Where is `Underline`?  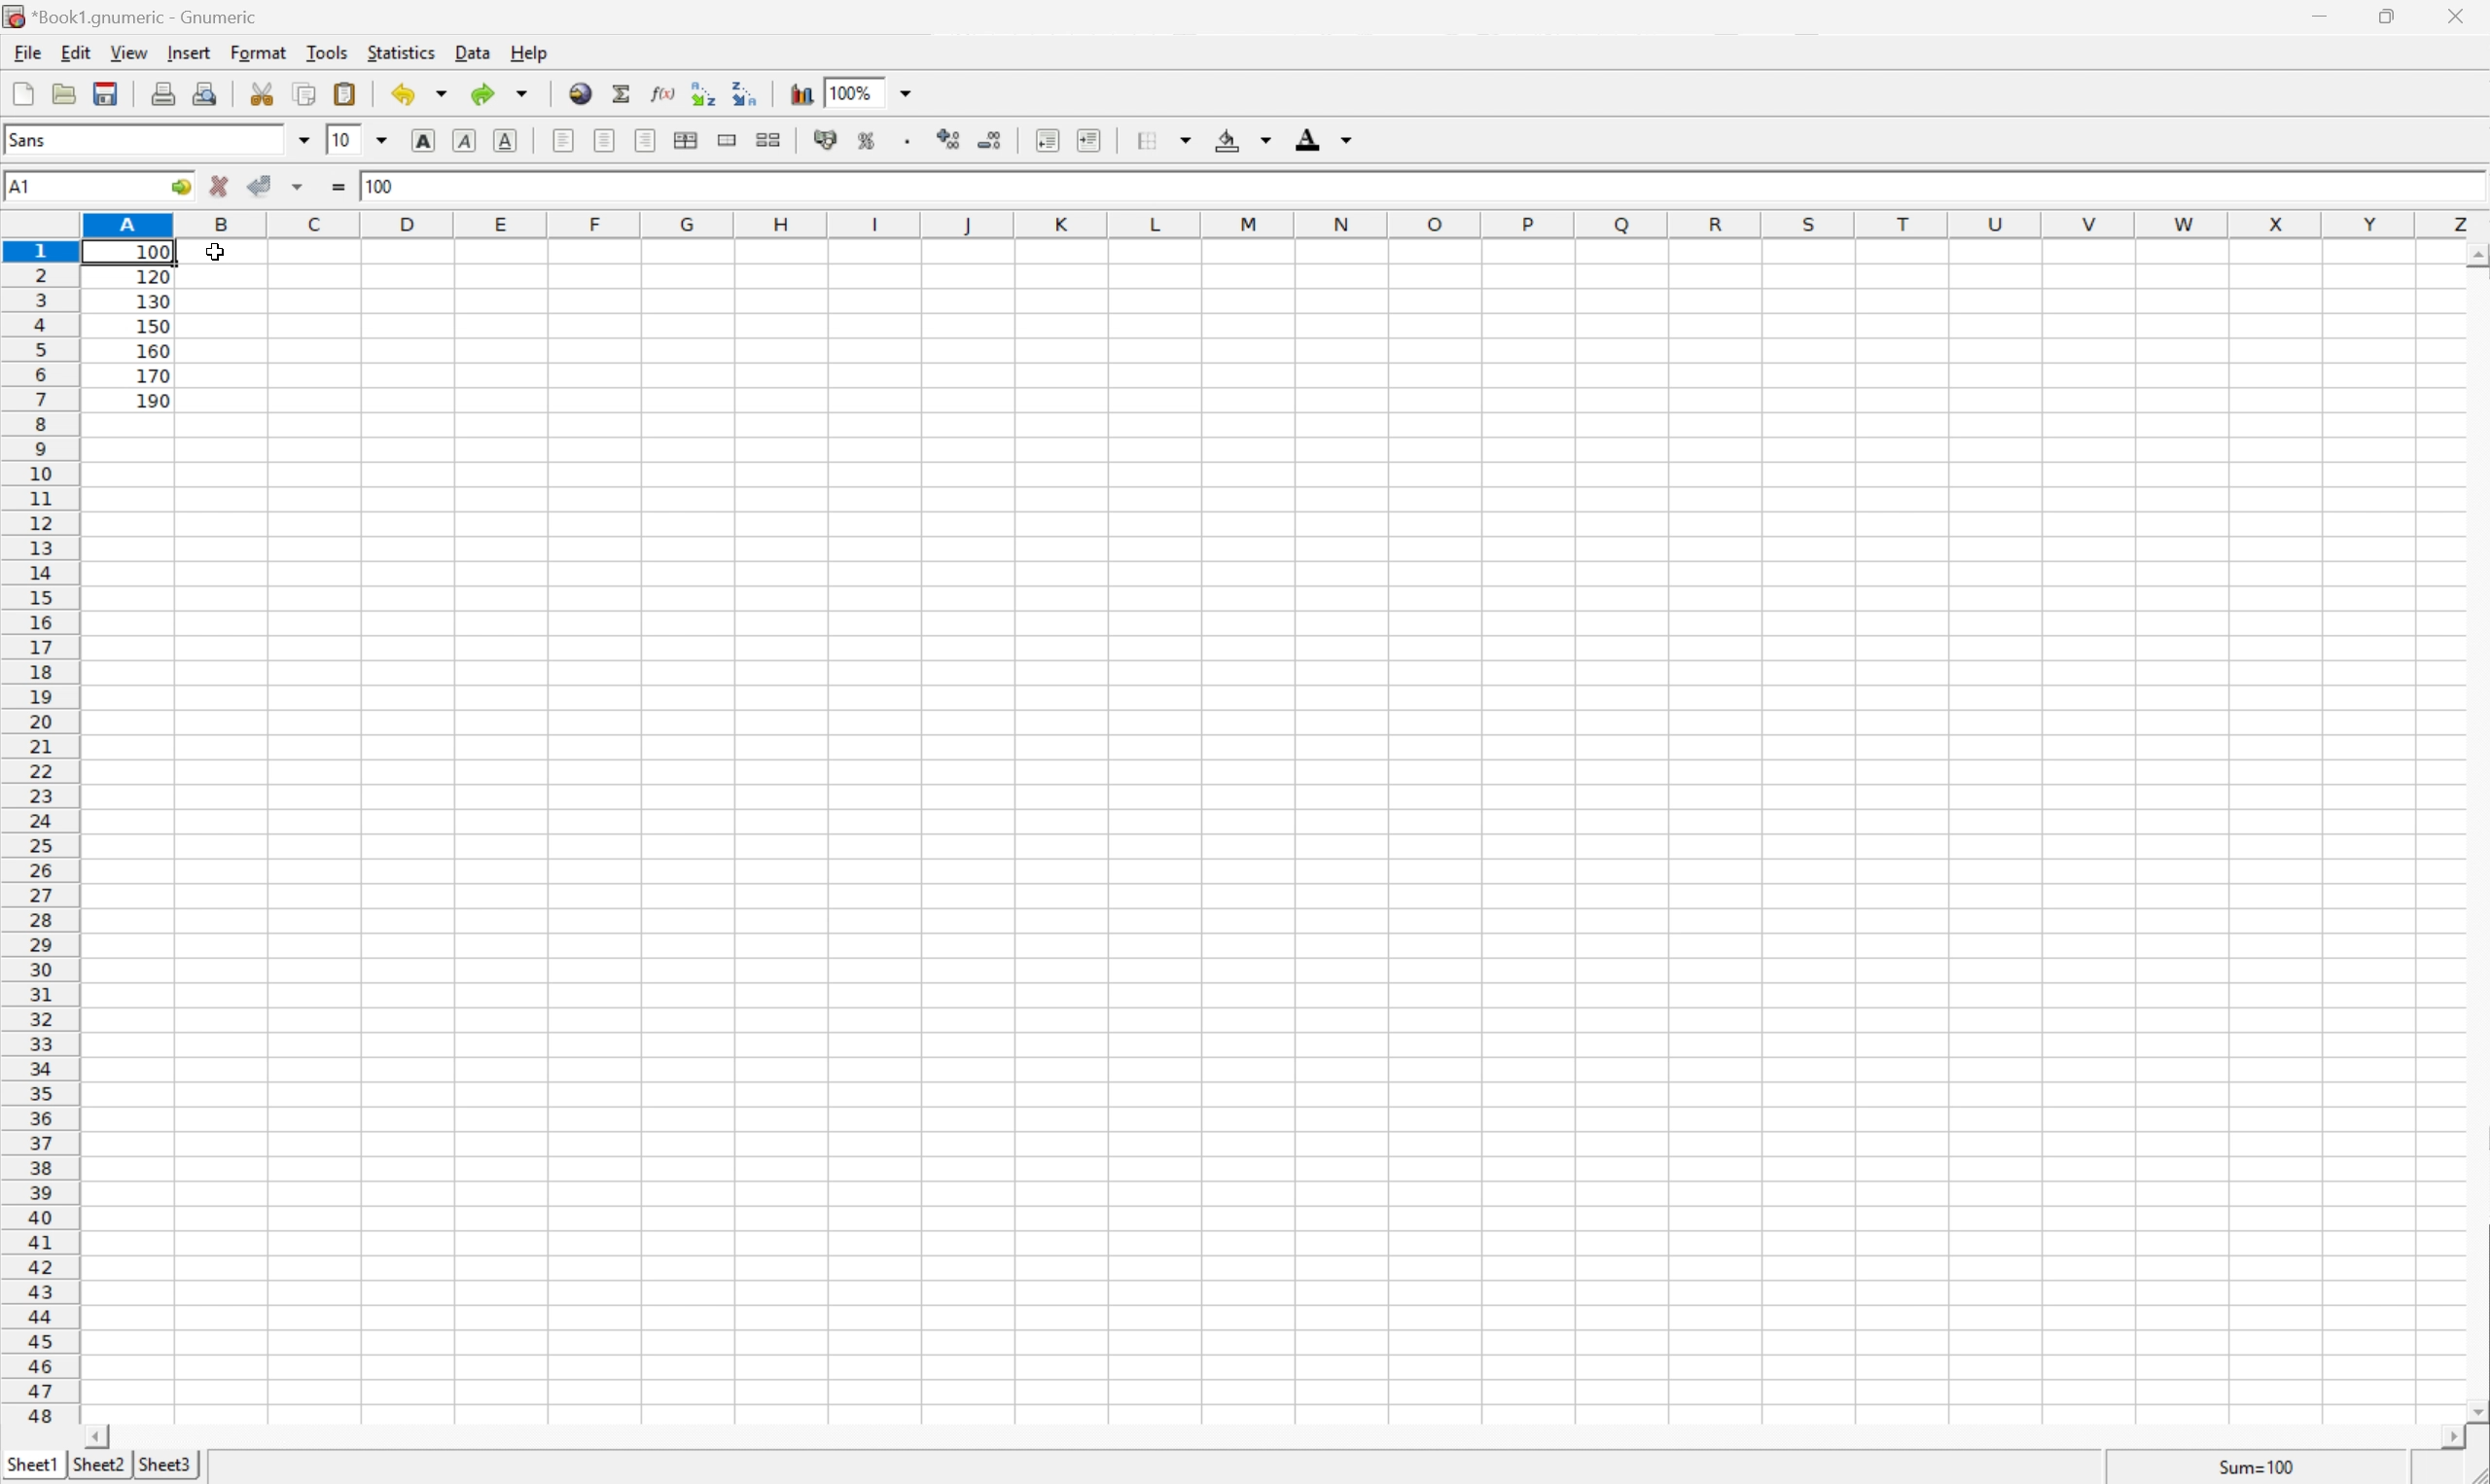
Underline is located at coordinates (506, 142).